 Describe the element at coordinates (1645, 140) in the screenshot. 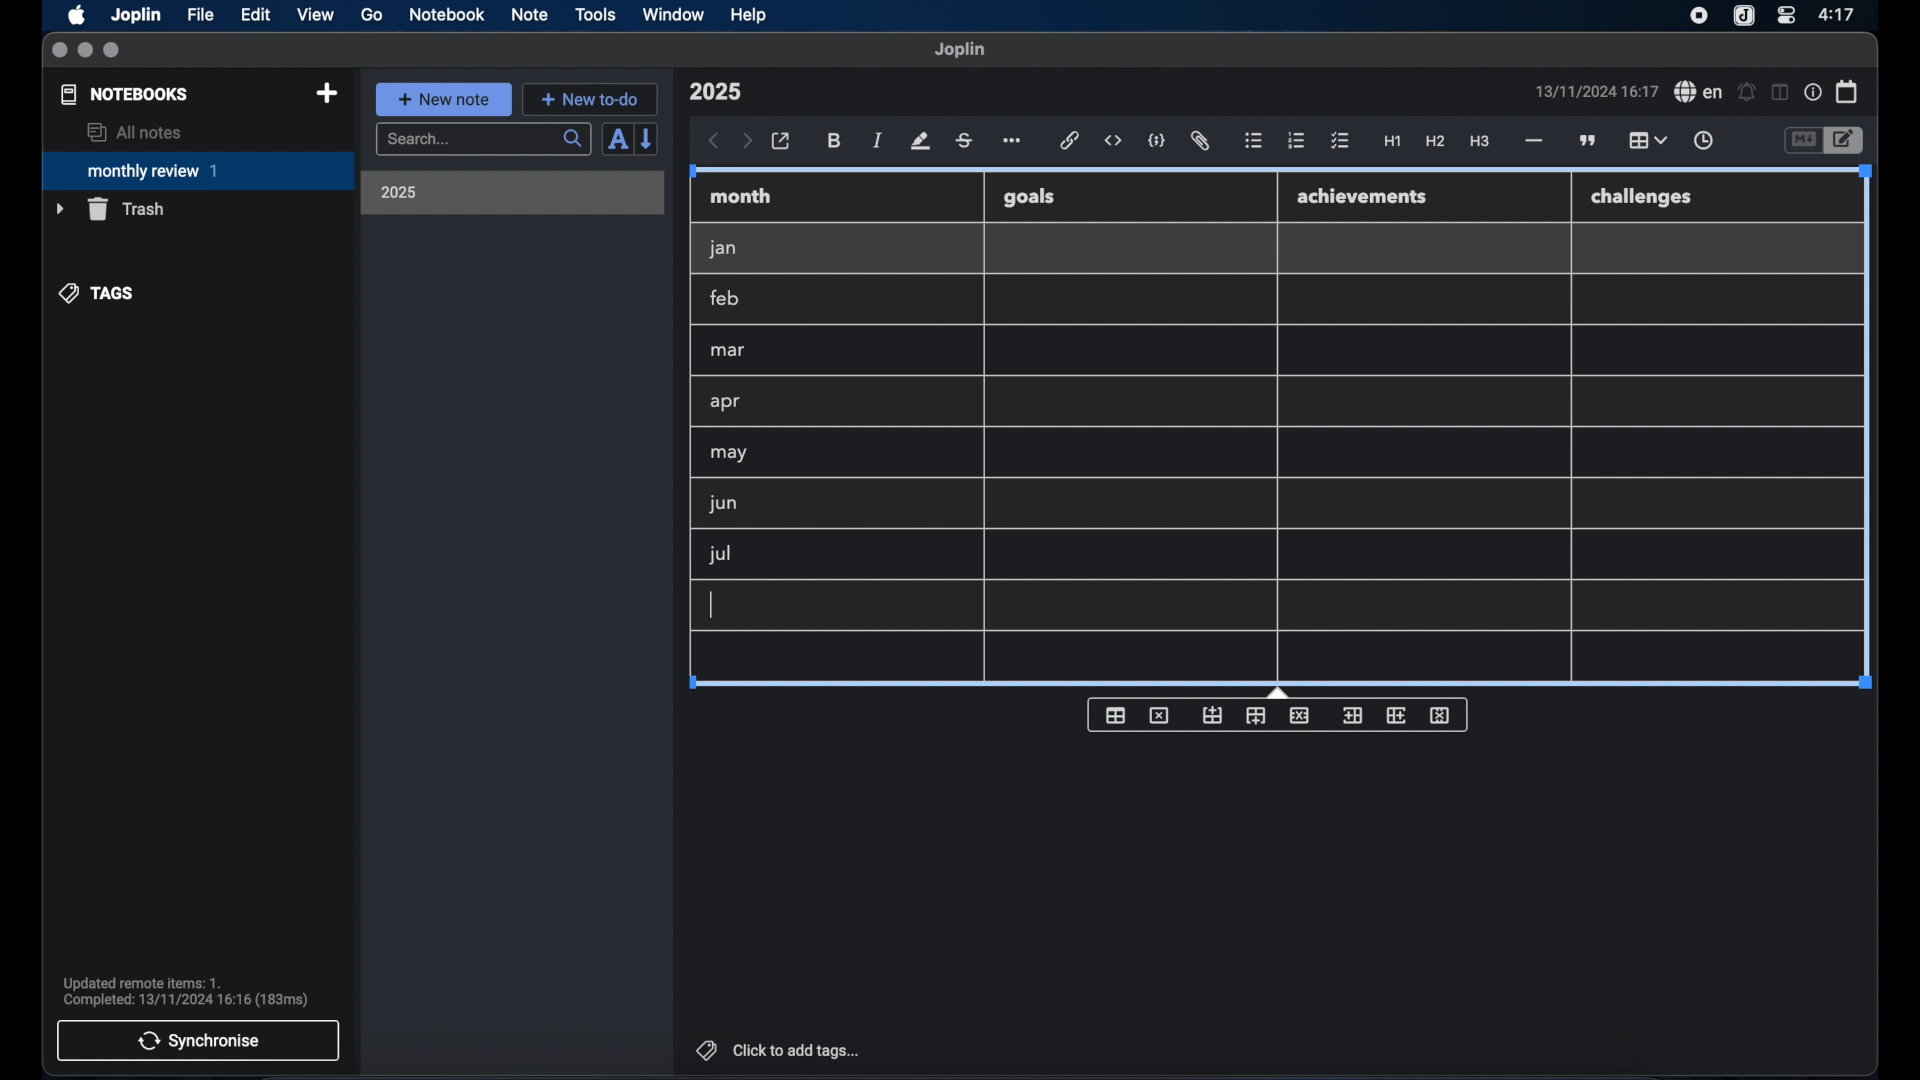

I see `table highlighted` at that location.